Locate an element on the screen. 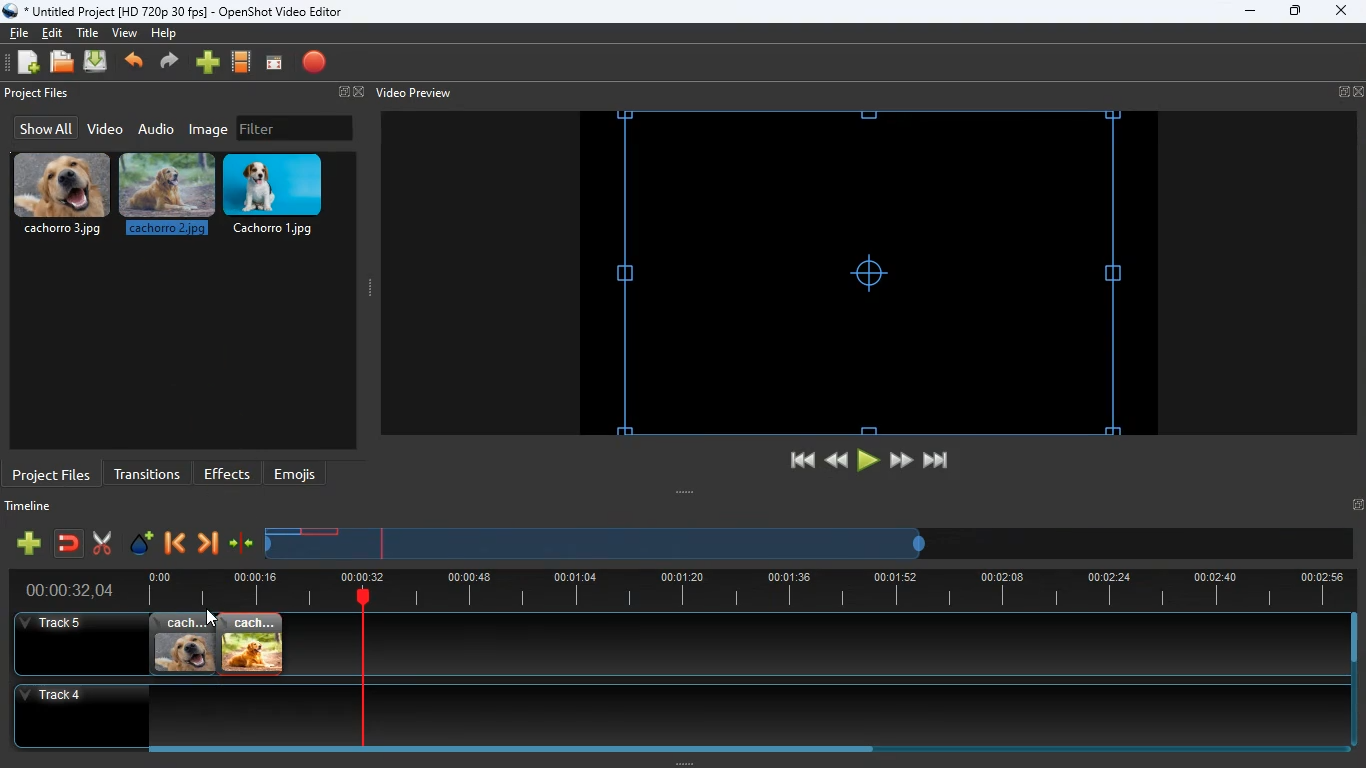 The image size is (1366, 768). back is located at coordinates (173, 545).